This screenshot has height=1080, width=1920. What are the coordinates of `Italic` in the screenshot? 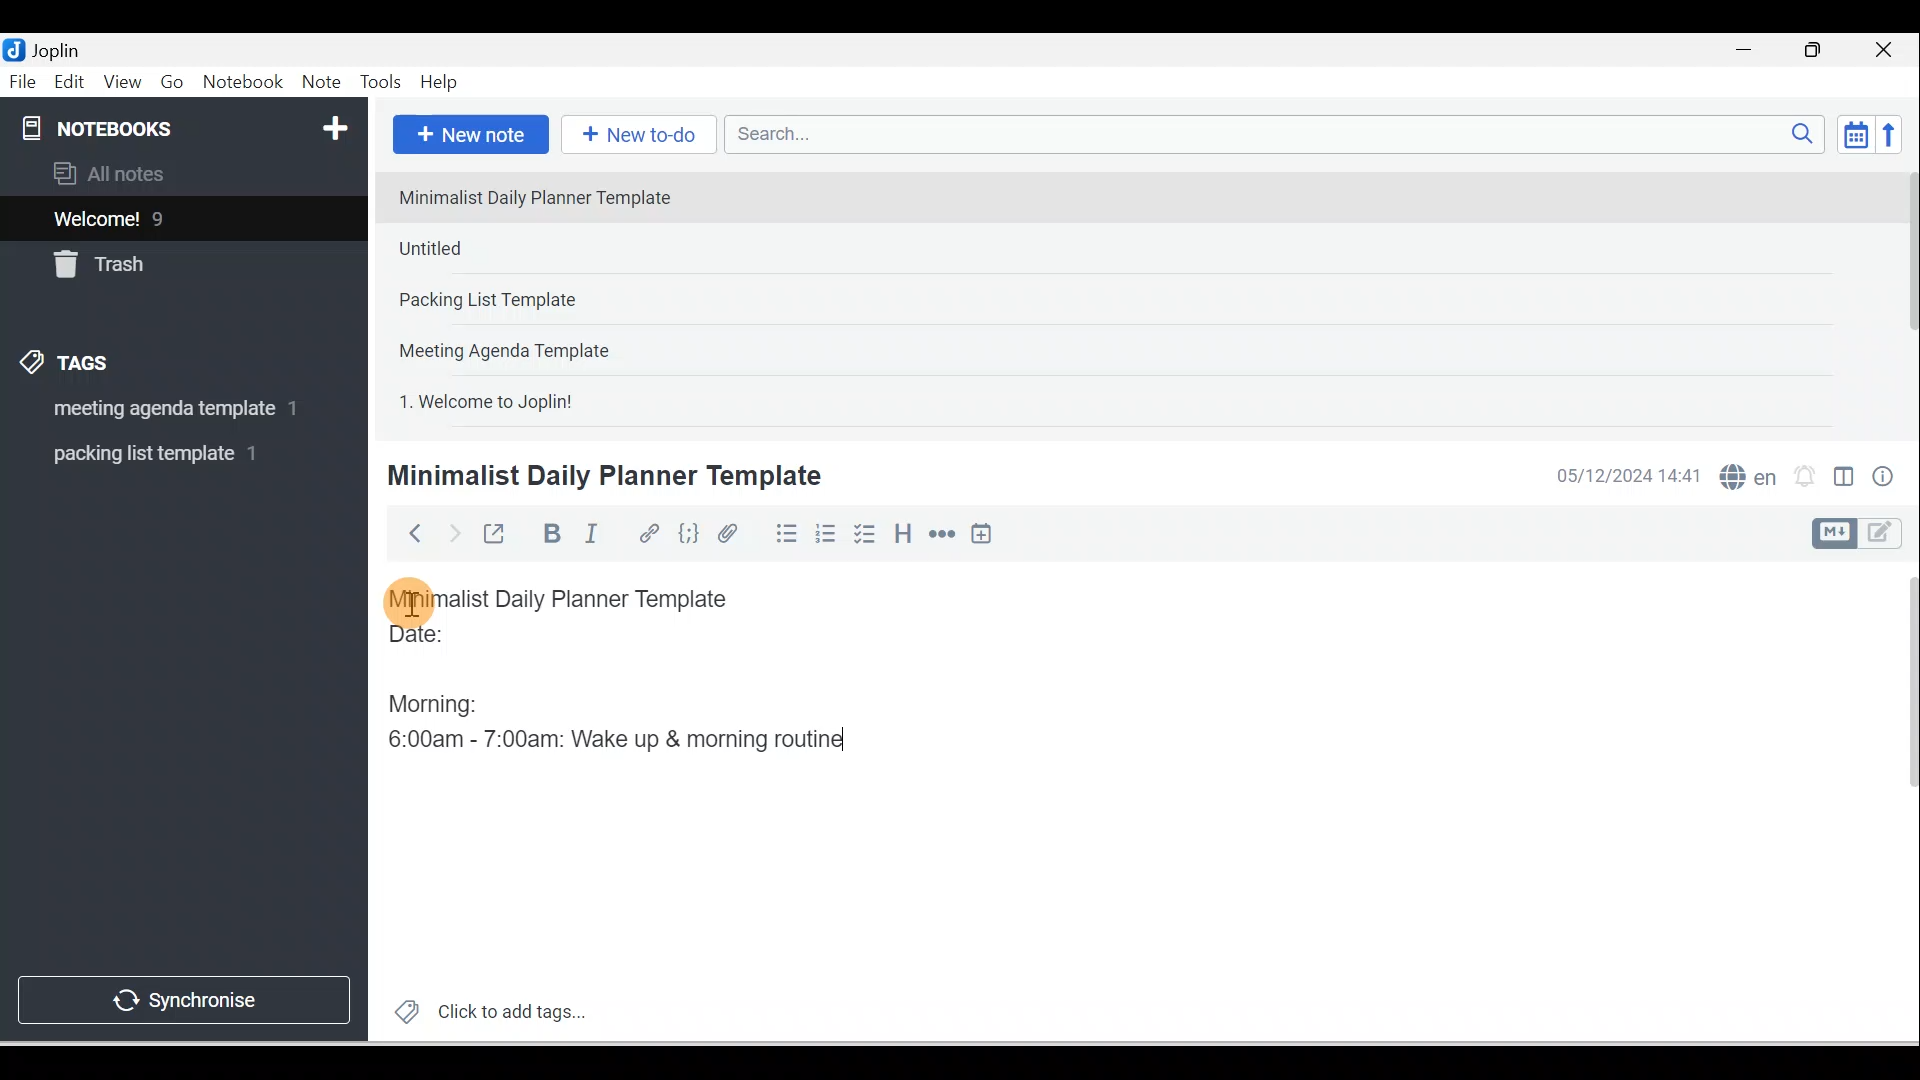 It's located at (595, 537).